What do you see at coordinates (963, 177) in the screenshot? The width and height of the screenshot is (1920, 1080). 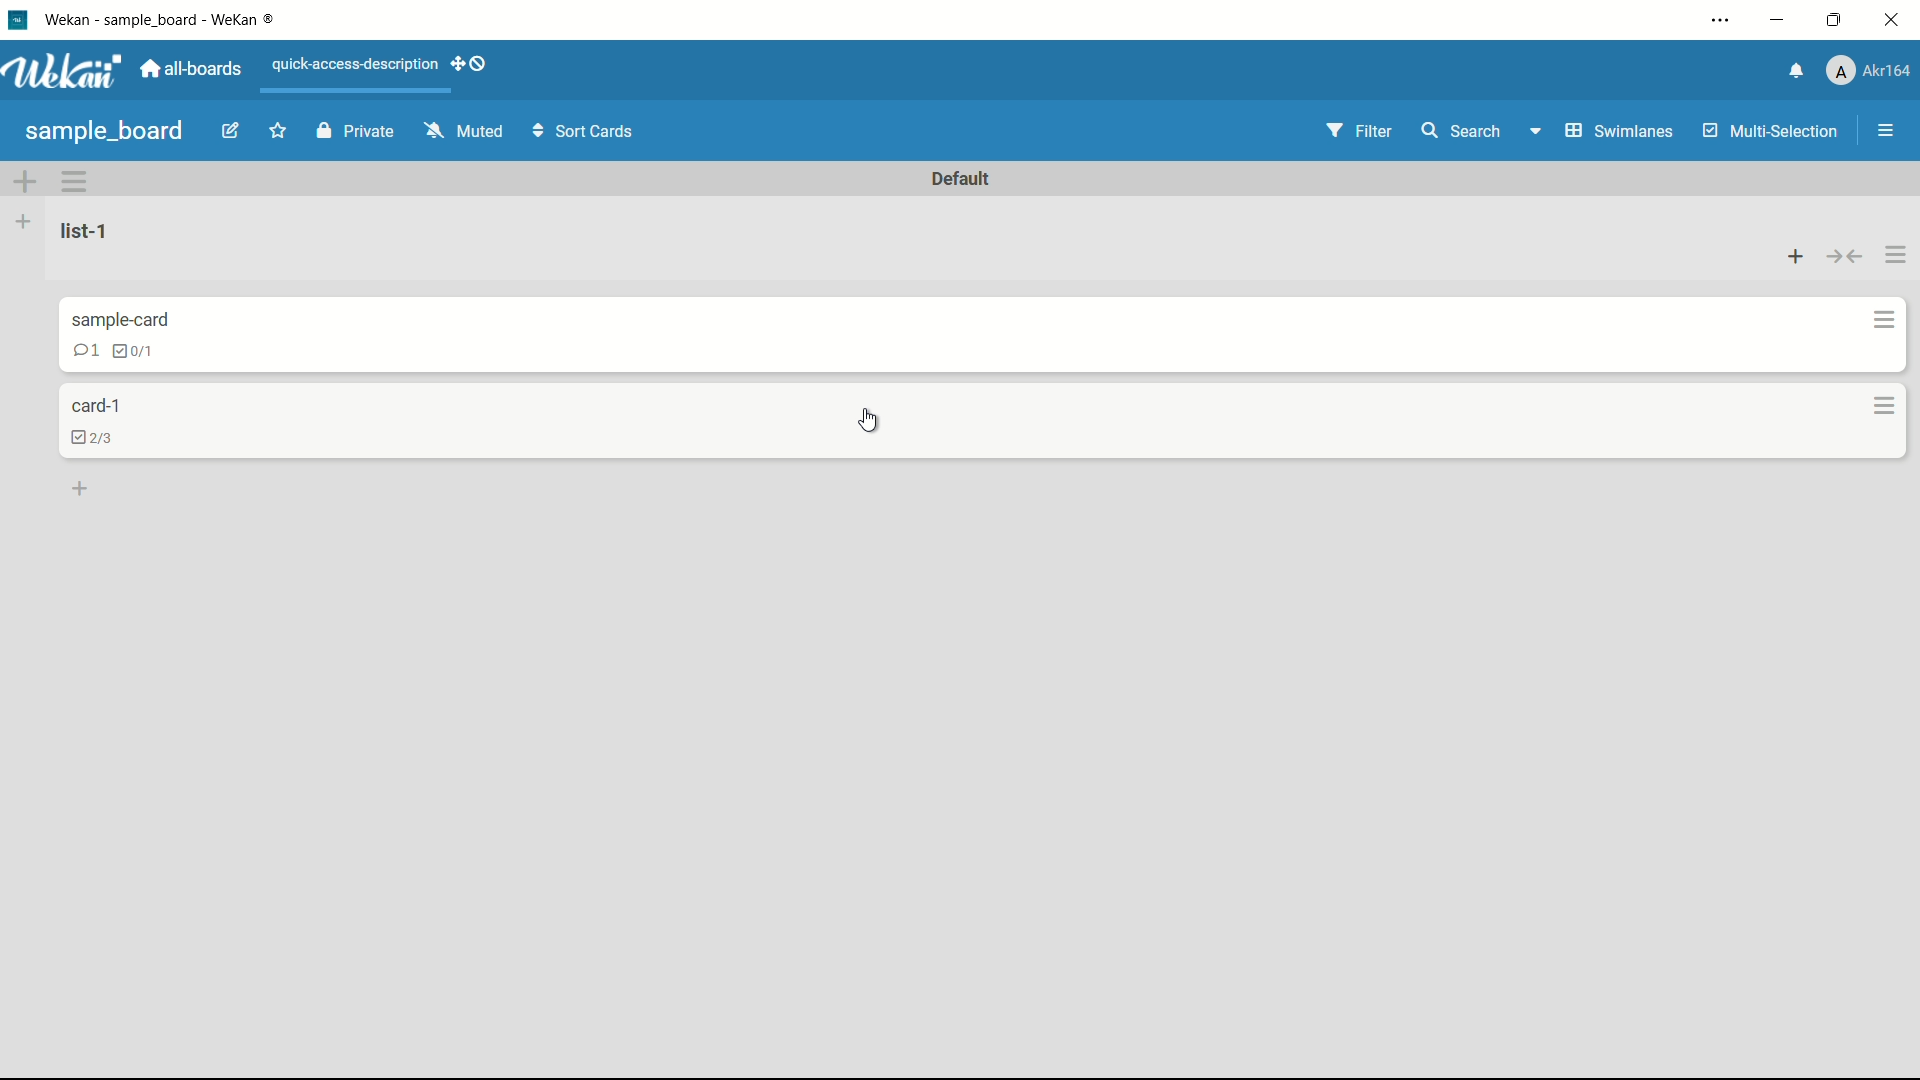 I see `default` at bounding box center [963, 177].